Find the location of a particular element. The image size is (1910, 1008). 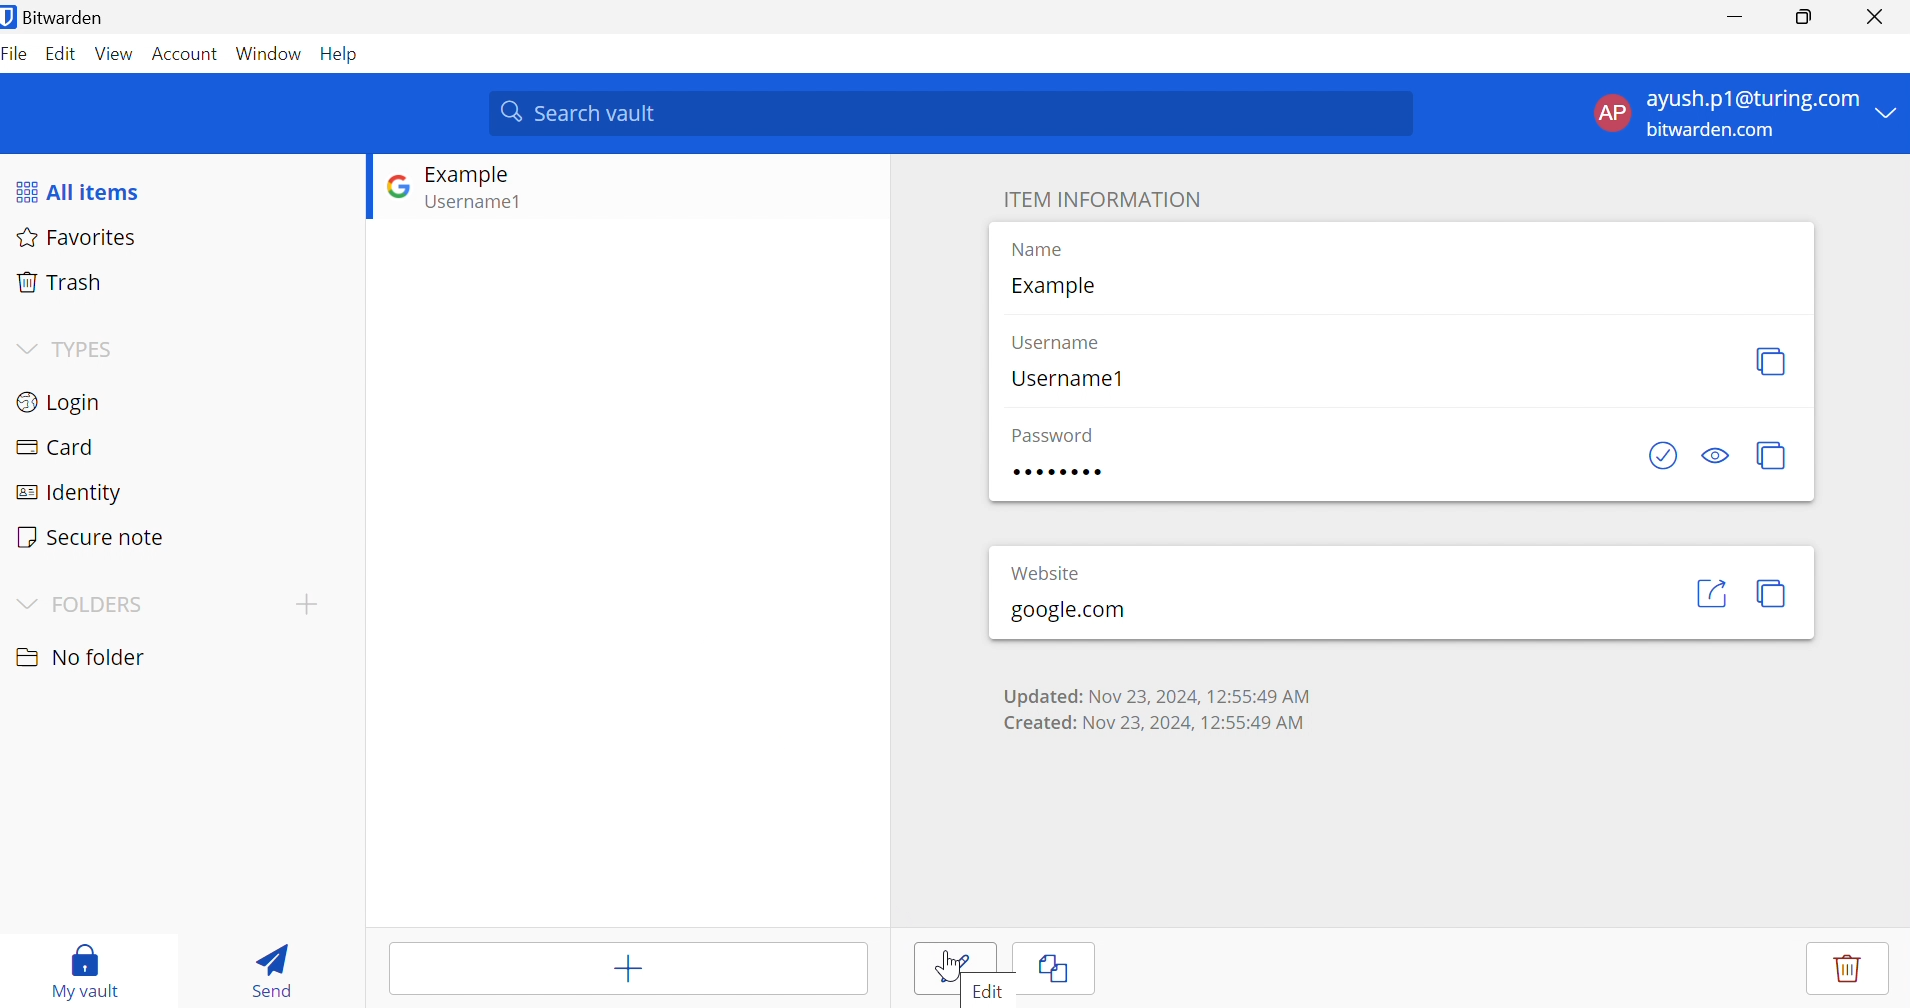

ACCOUNT OPTIONS is located at coordinates (1729, 114).